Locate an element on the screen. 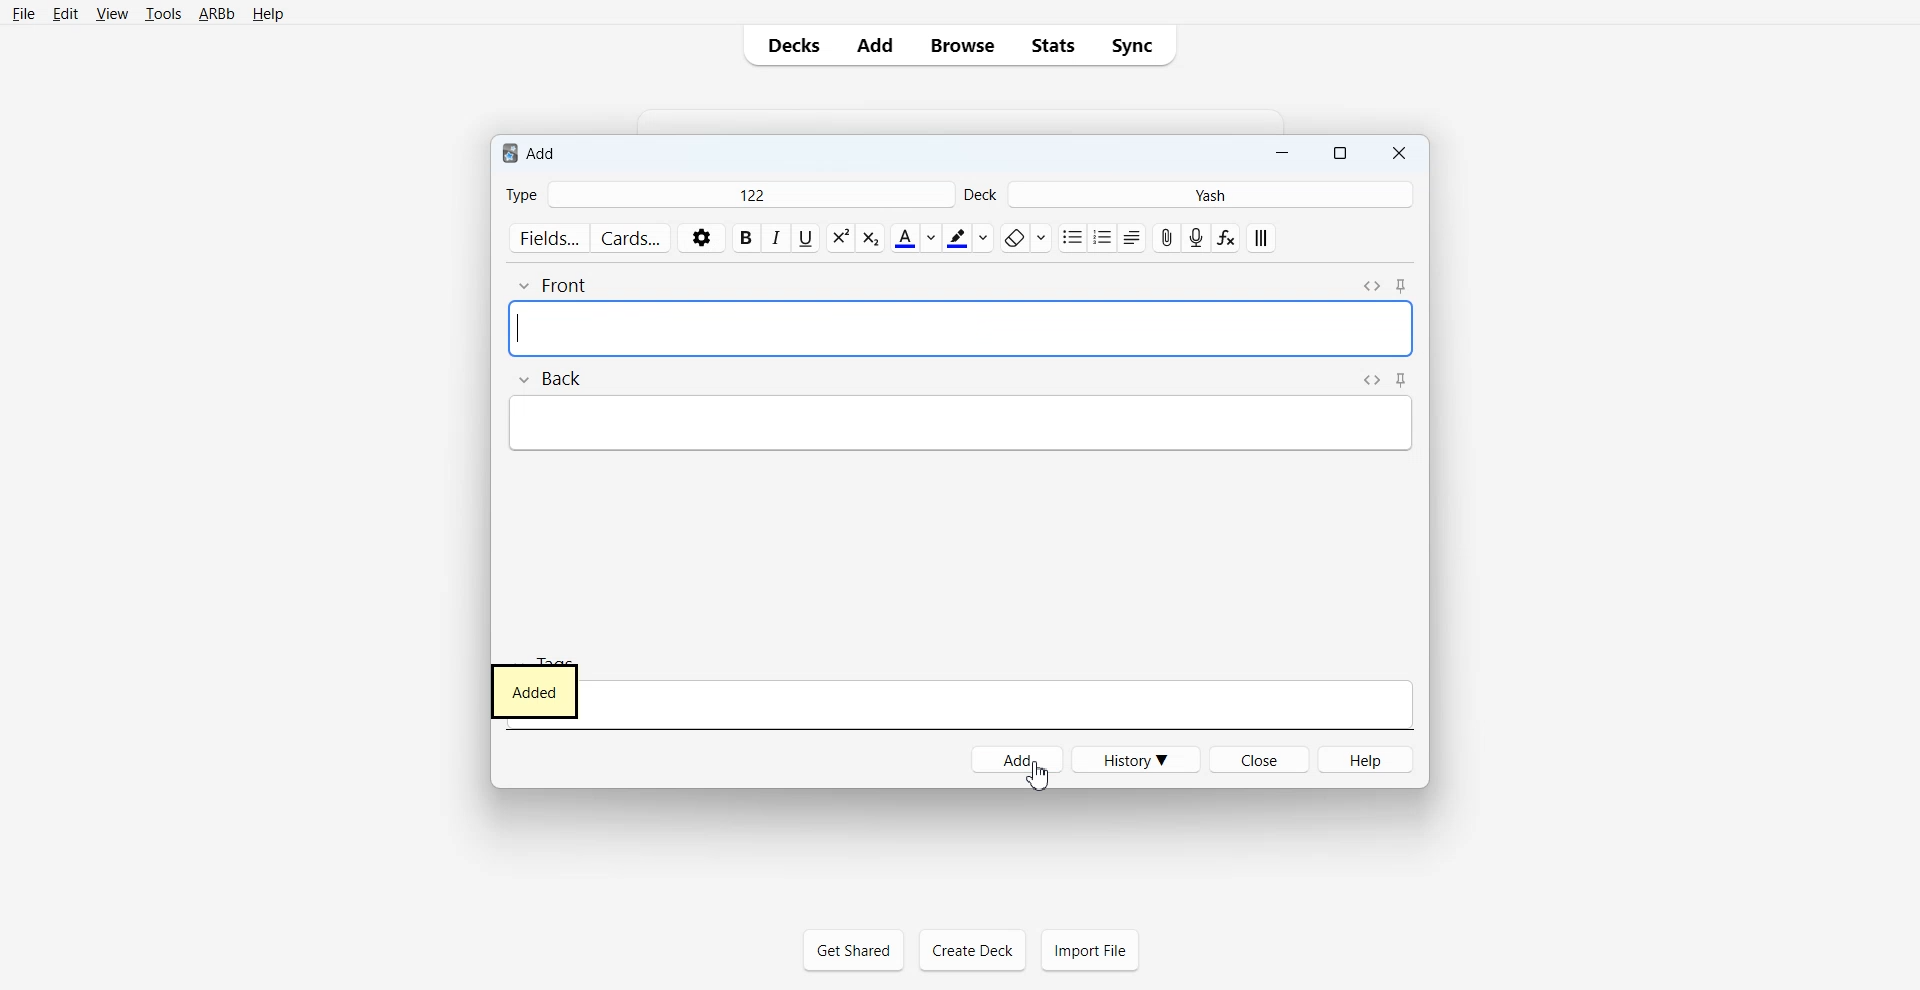  help is located at coordinates (1373, 758).